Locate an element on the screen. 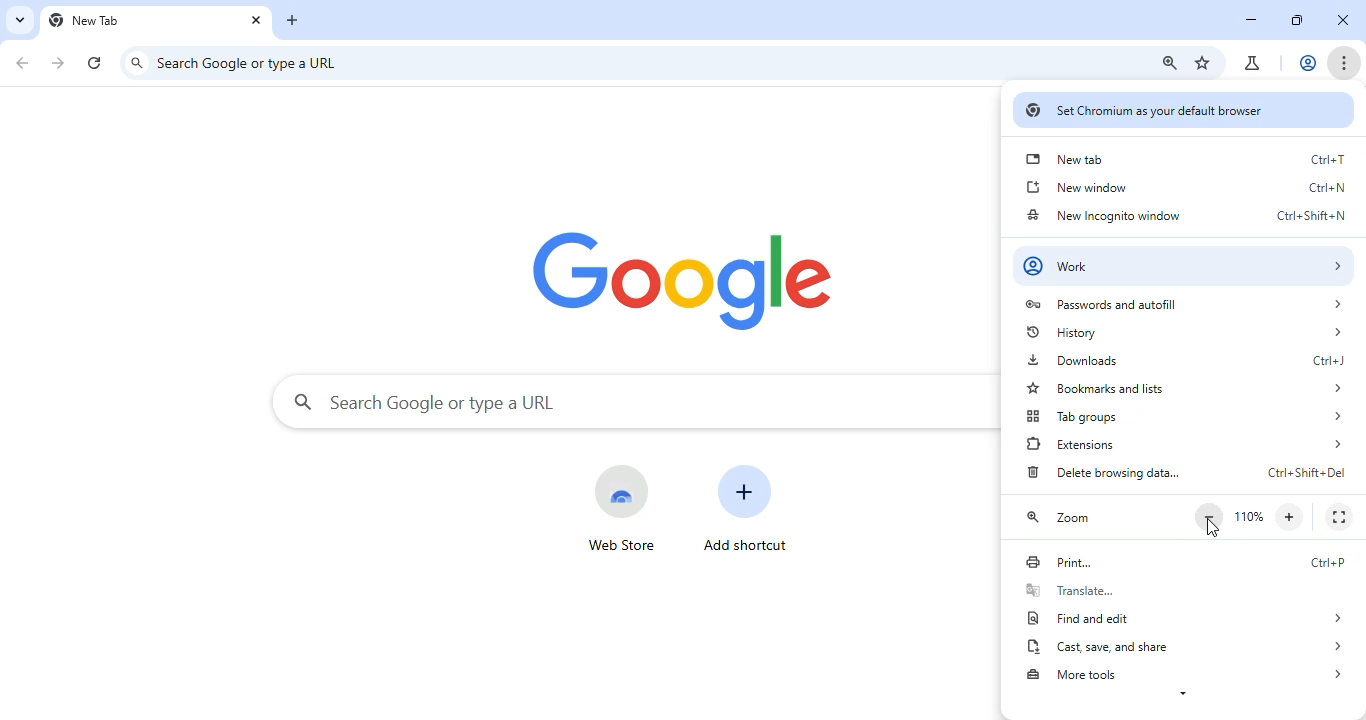  go forward is located at coordinates (60, 62).